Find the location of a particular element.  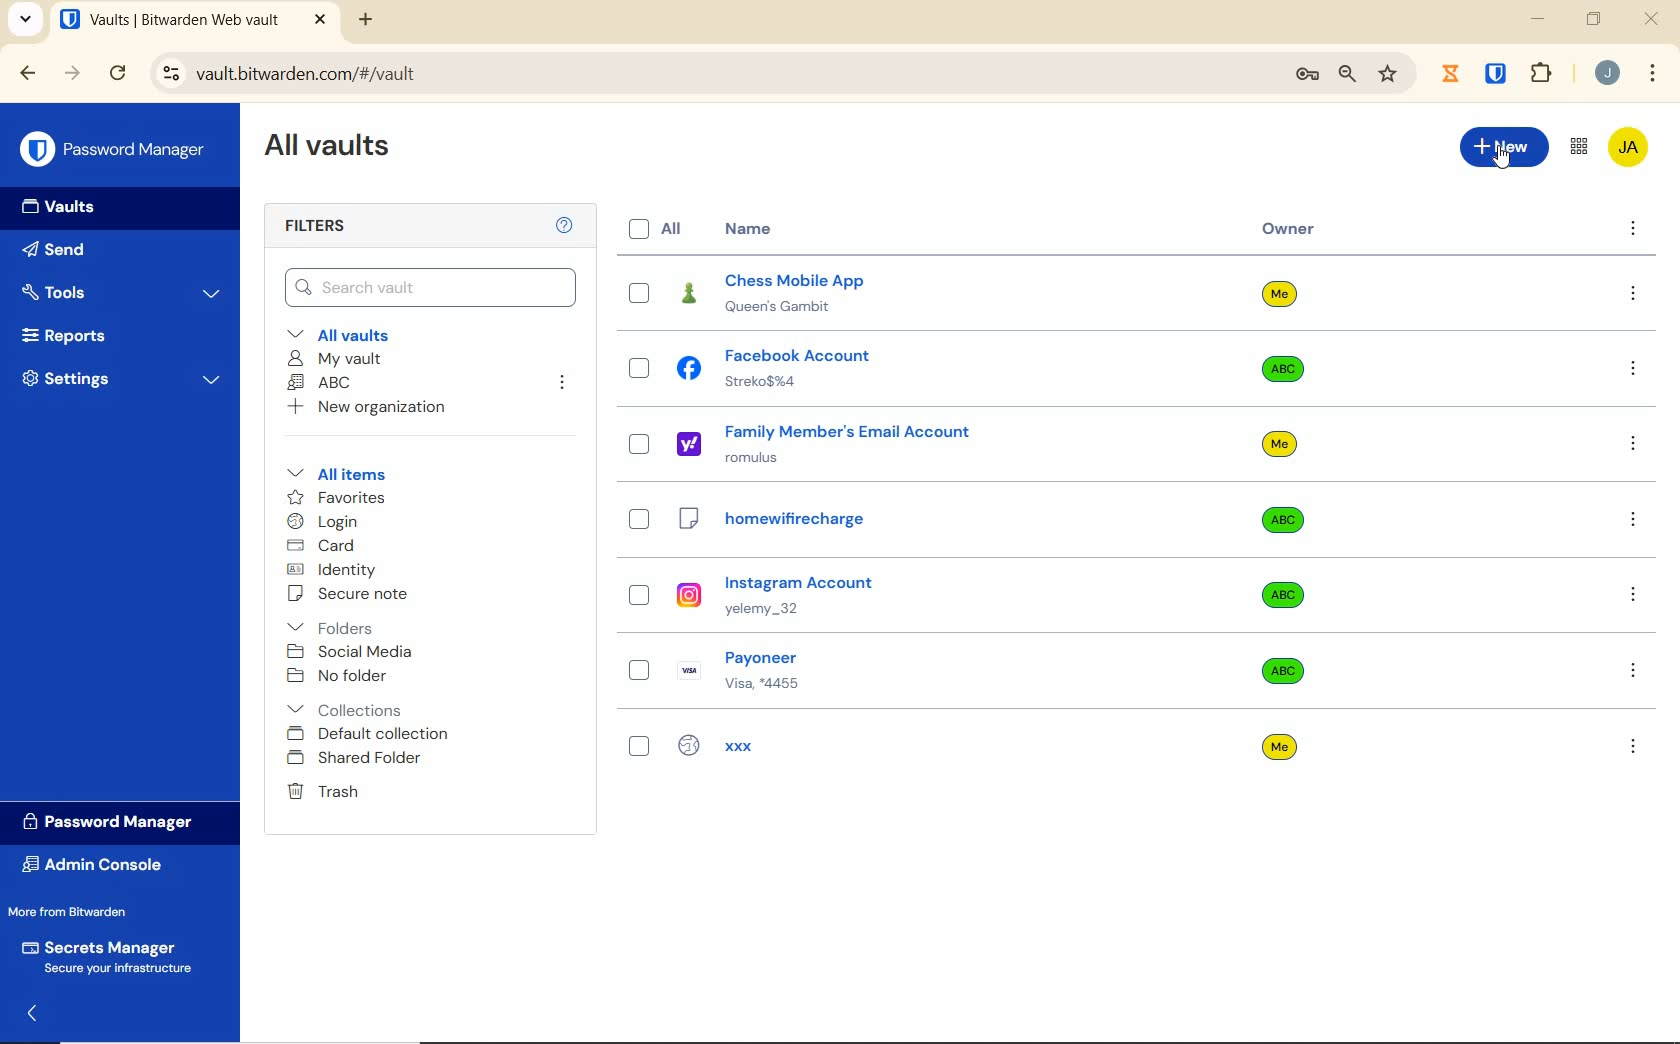

toggle between admin console and password manager is located at coordinates (1577, 147).